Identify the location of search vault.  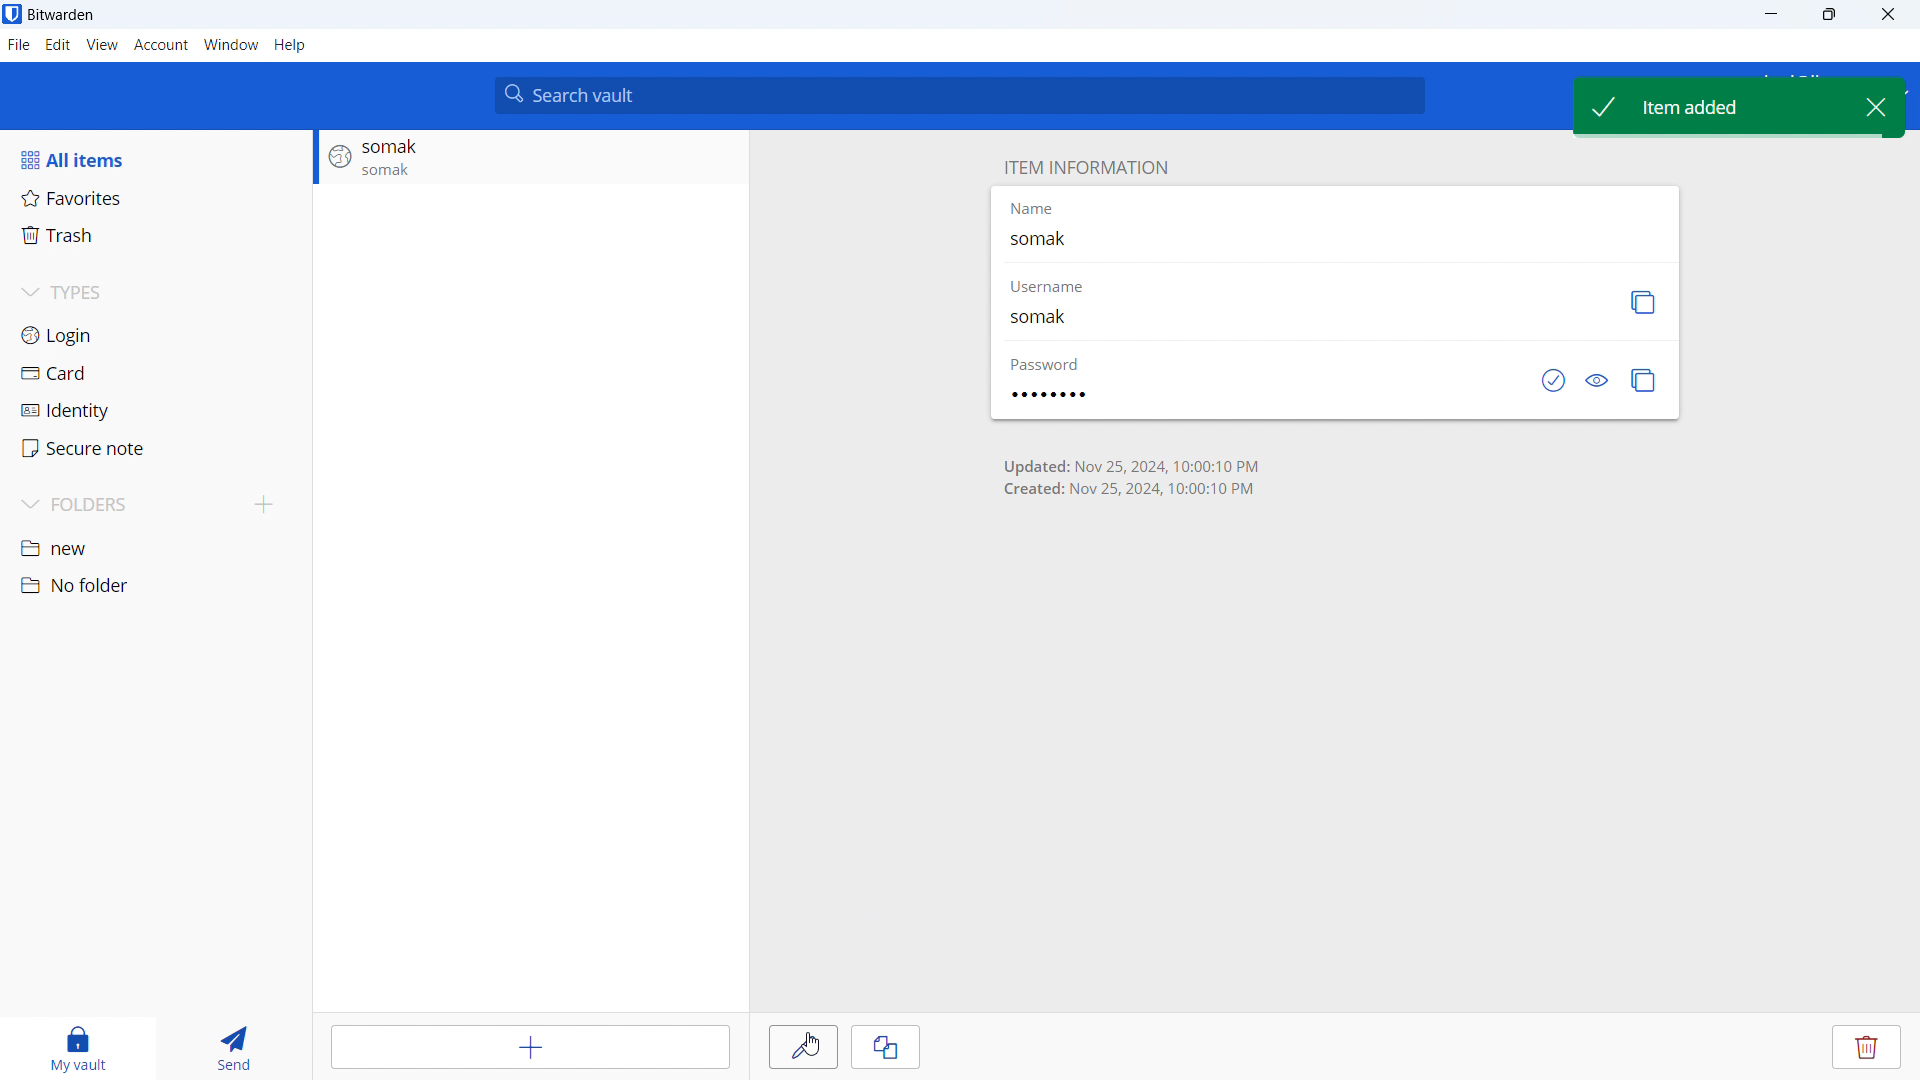
(959, 95).